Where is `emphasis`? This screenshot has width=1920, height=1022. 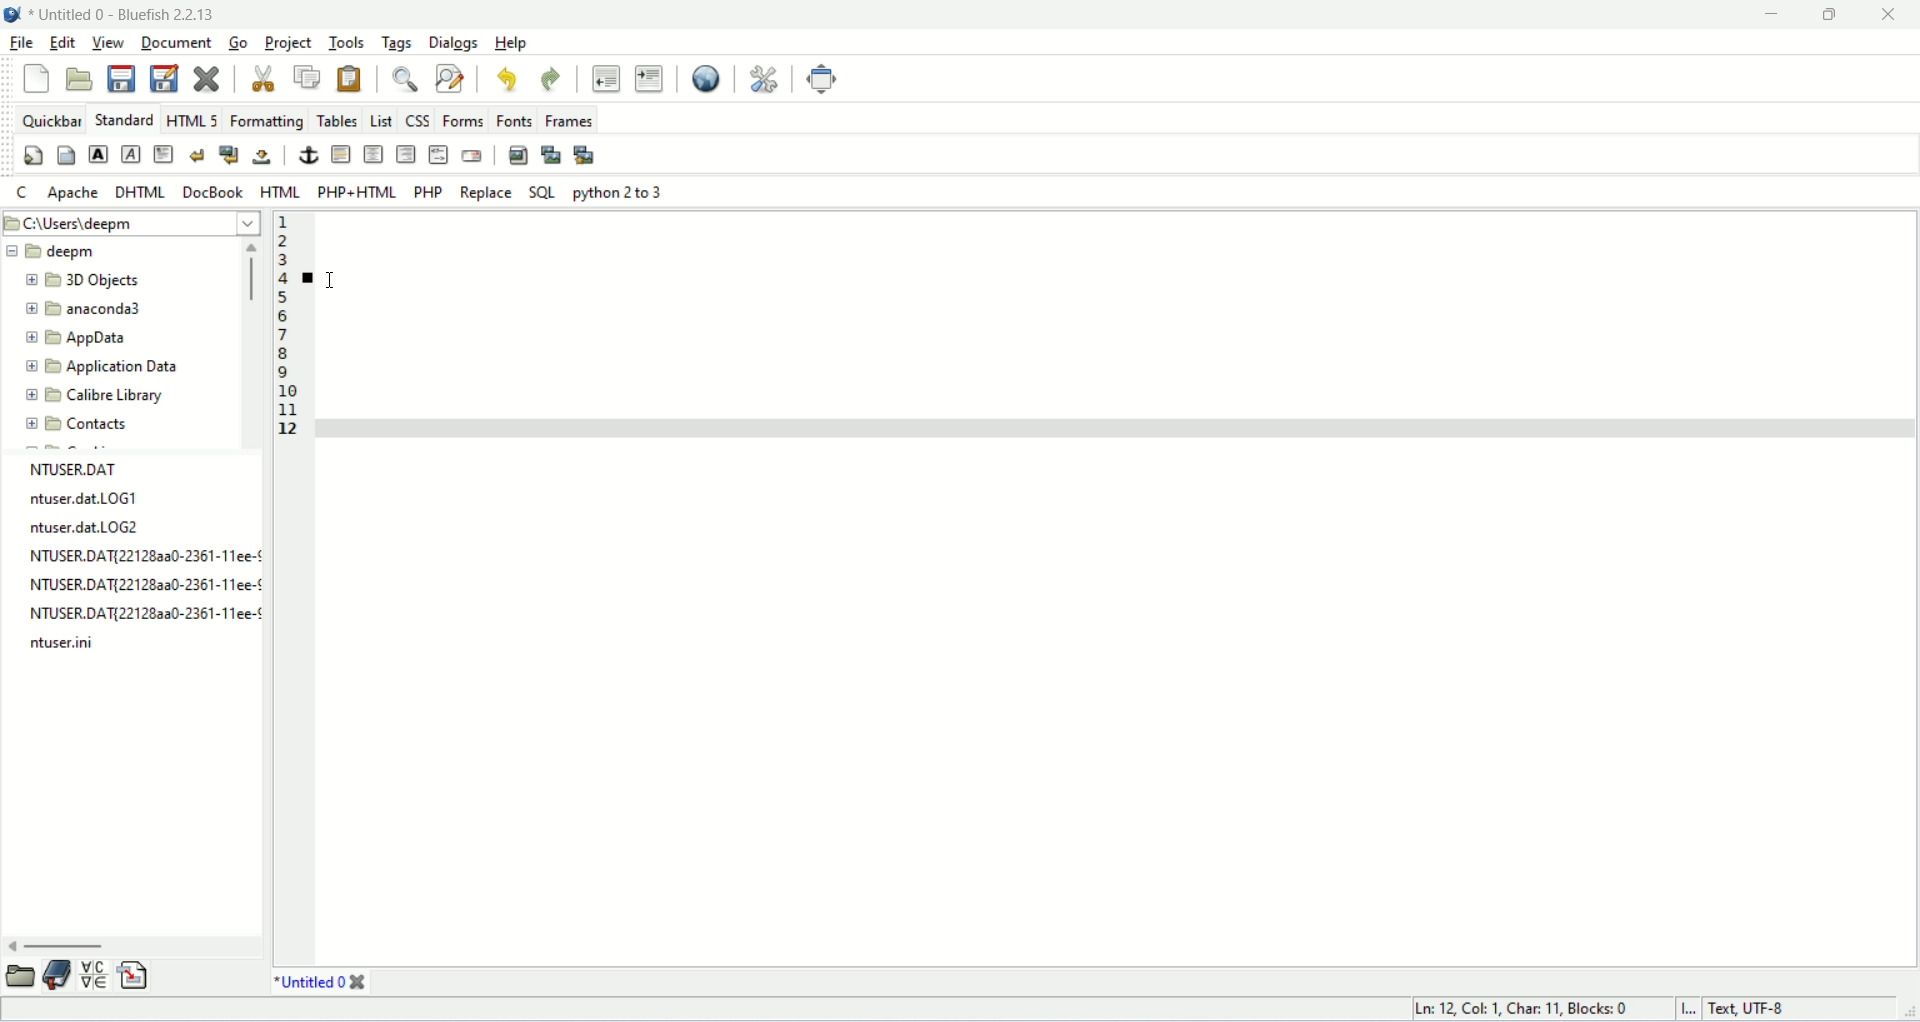 emphasis is located at coordinates (133, 155).